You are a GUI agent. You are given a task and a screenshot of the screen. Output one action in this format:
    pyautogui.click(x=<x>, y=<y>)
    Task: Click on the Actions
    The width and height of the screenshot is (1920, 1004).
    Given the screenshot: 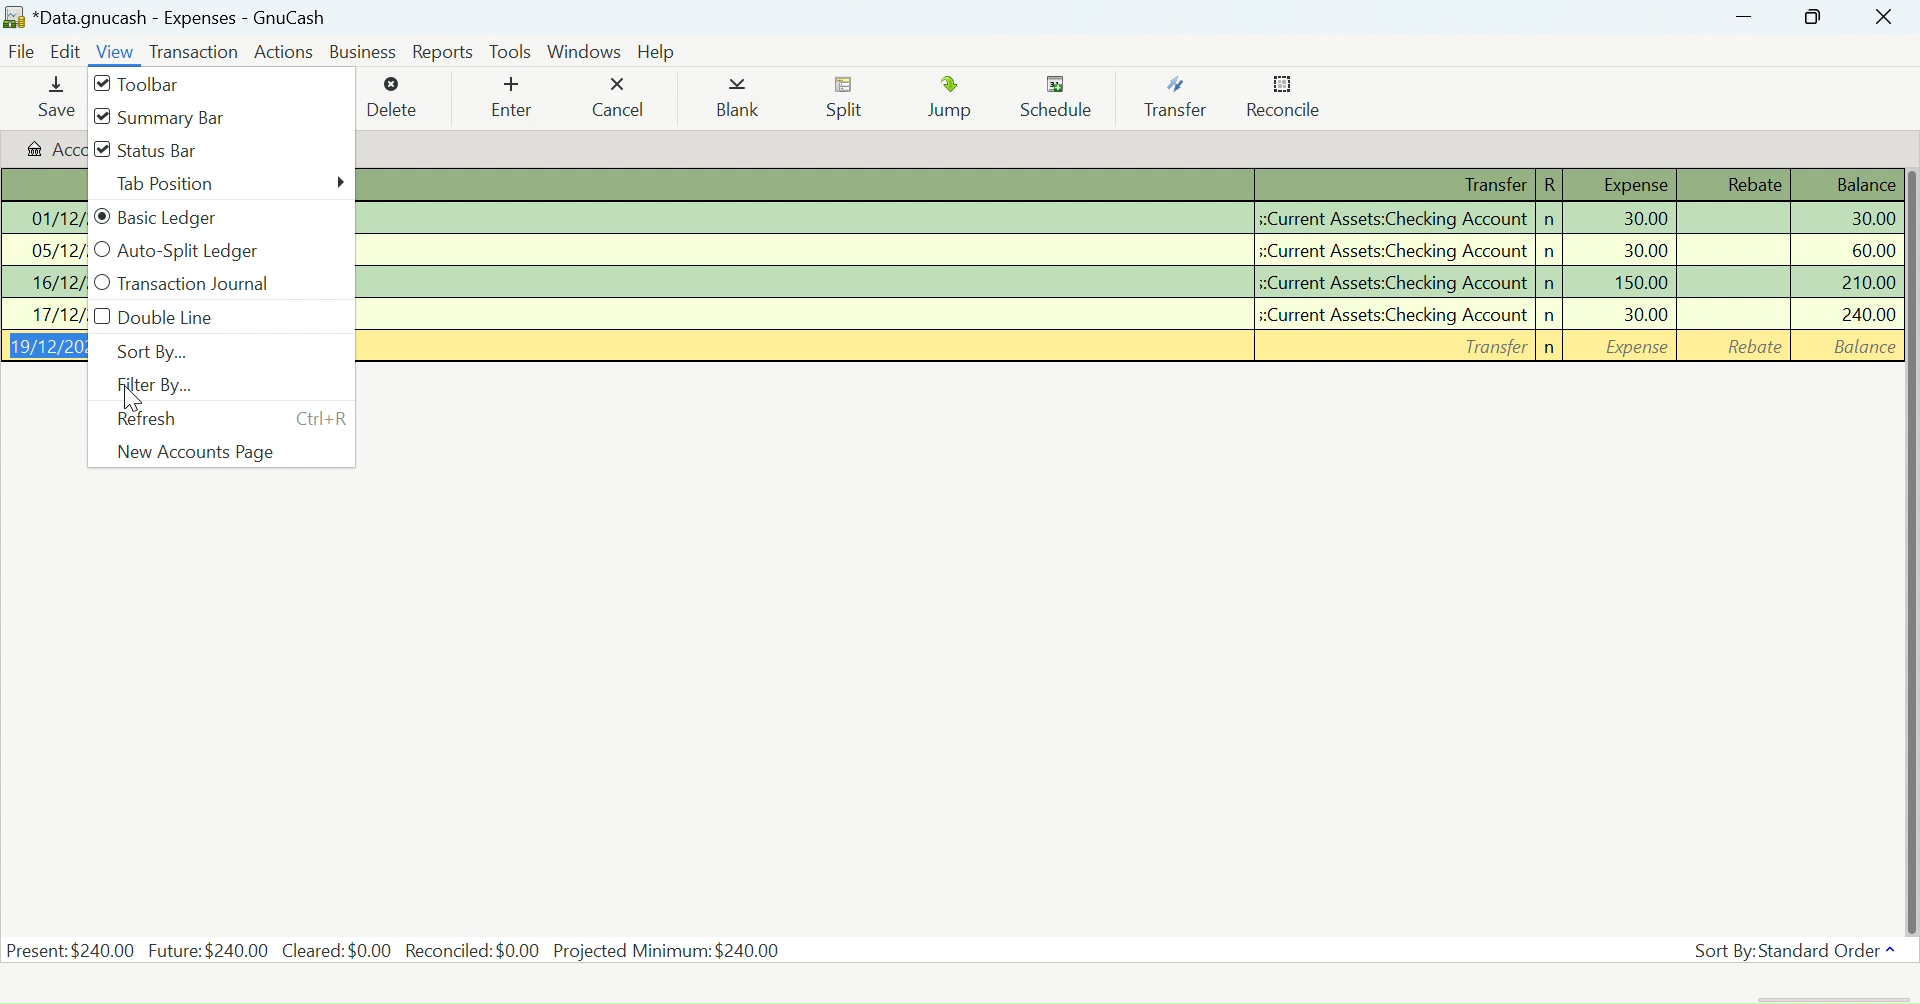 What is the action you would take?
    pyautogui.click(x=287, y=51)
    